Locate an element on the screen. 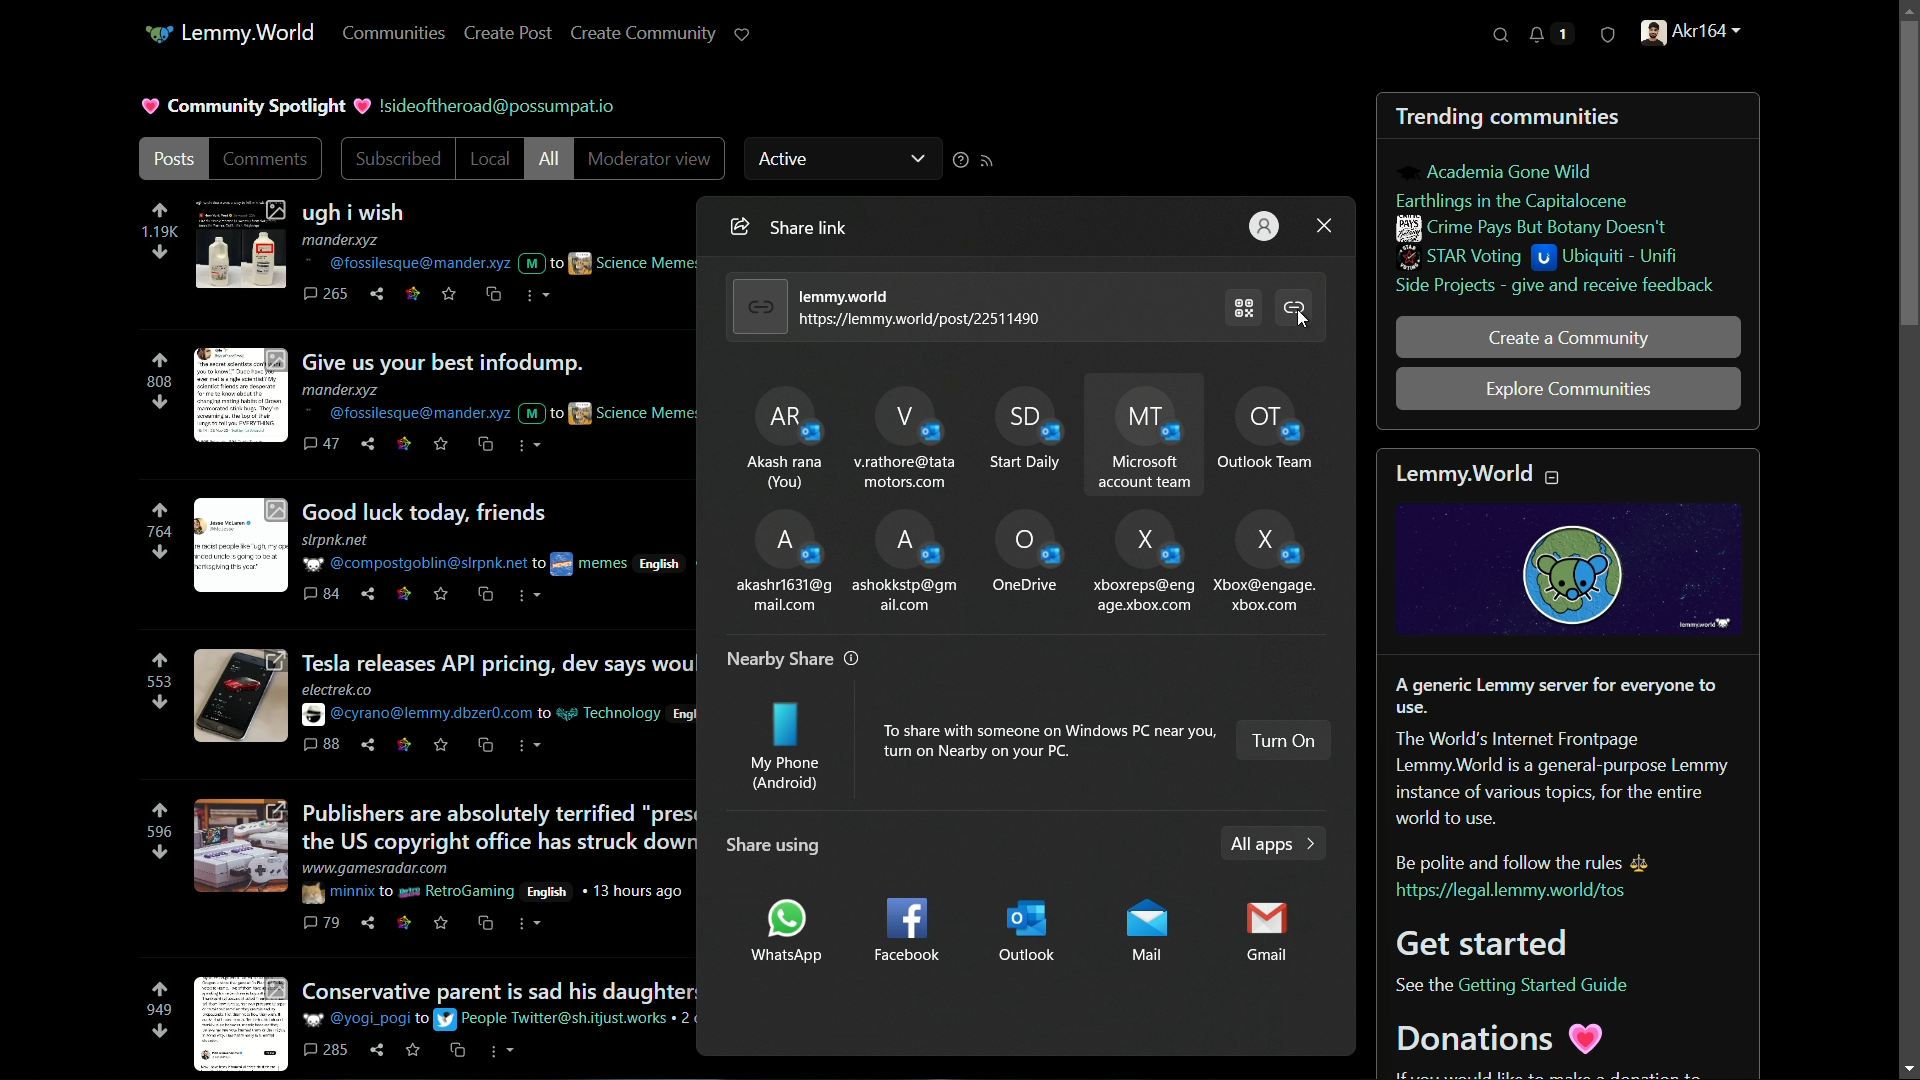 Image resolution: width=1920 pixels, height=1080 pixels. upvote is located at coordinates (159, 211).